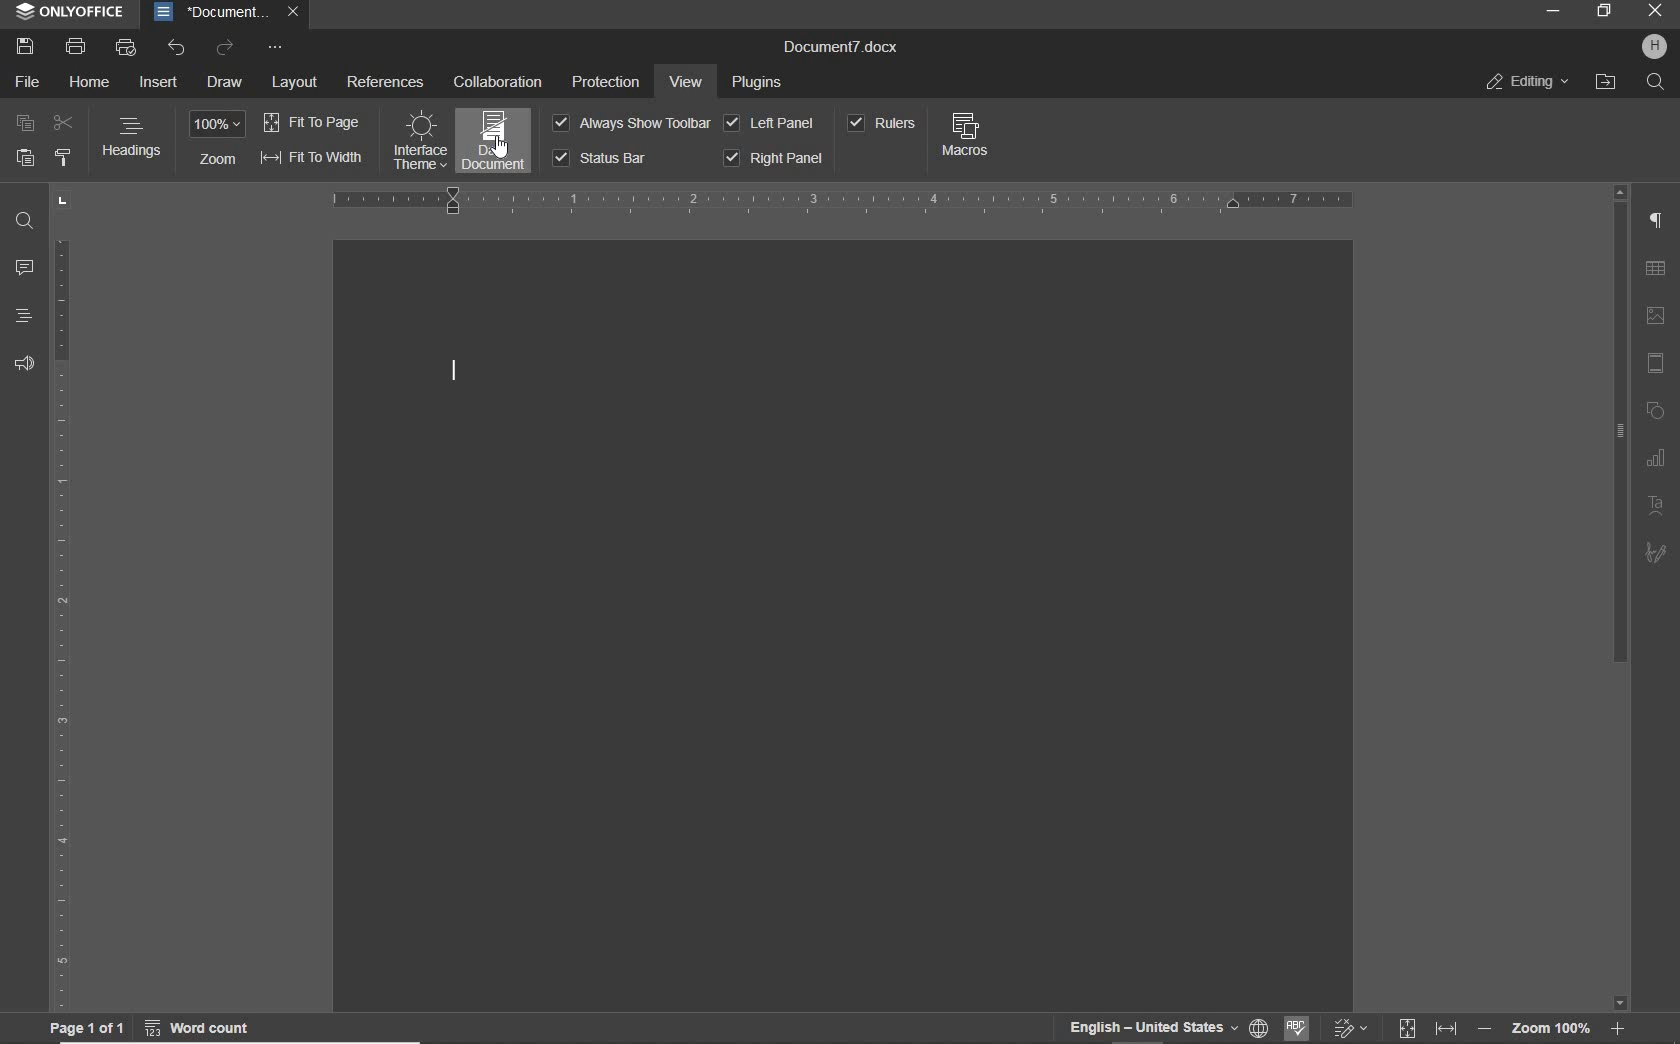 The width and height of the screenshot is (1680, 1044). Describe the element at coordinates (1656, 315) in the screenshot. I see `IMAGE` at that location.